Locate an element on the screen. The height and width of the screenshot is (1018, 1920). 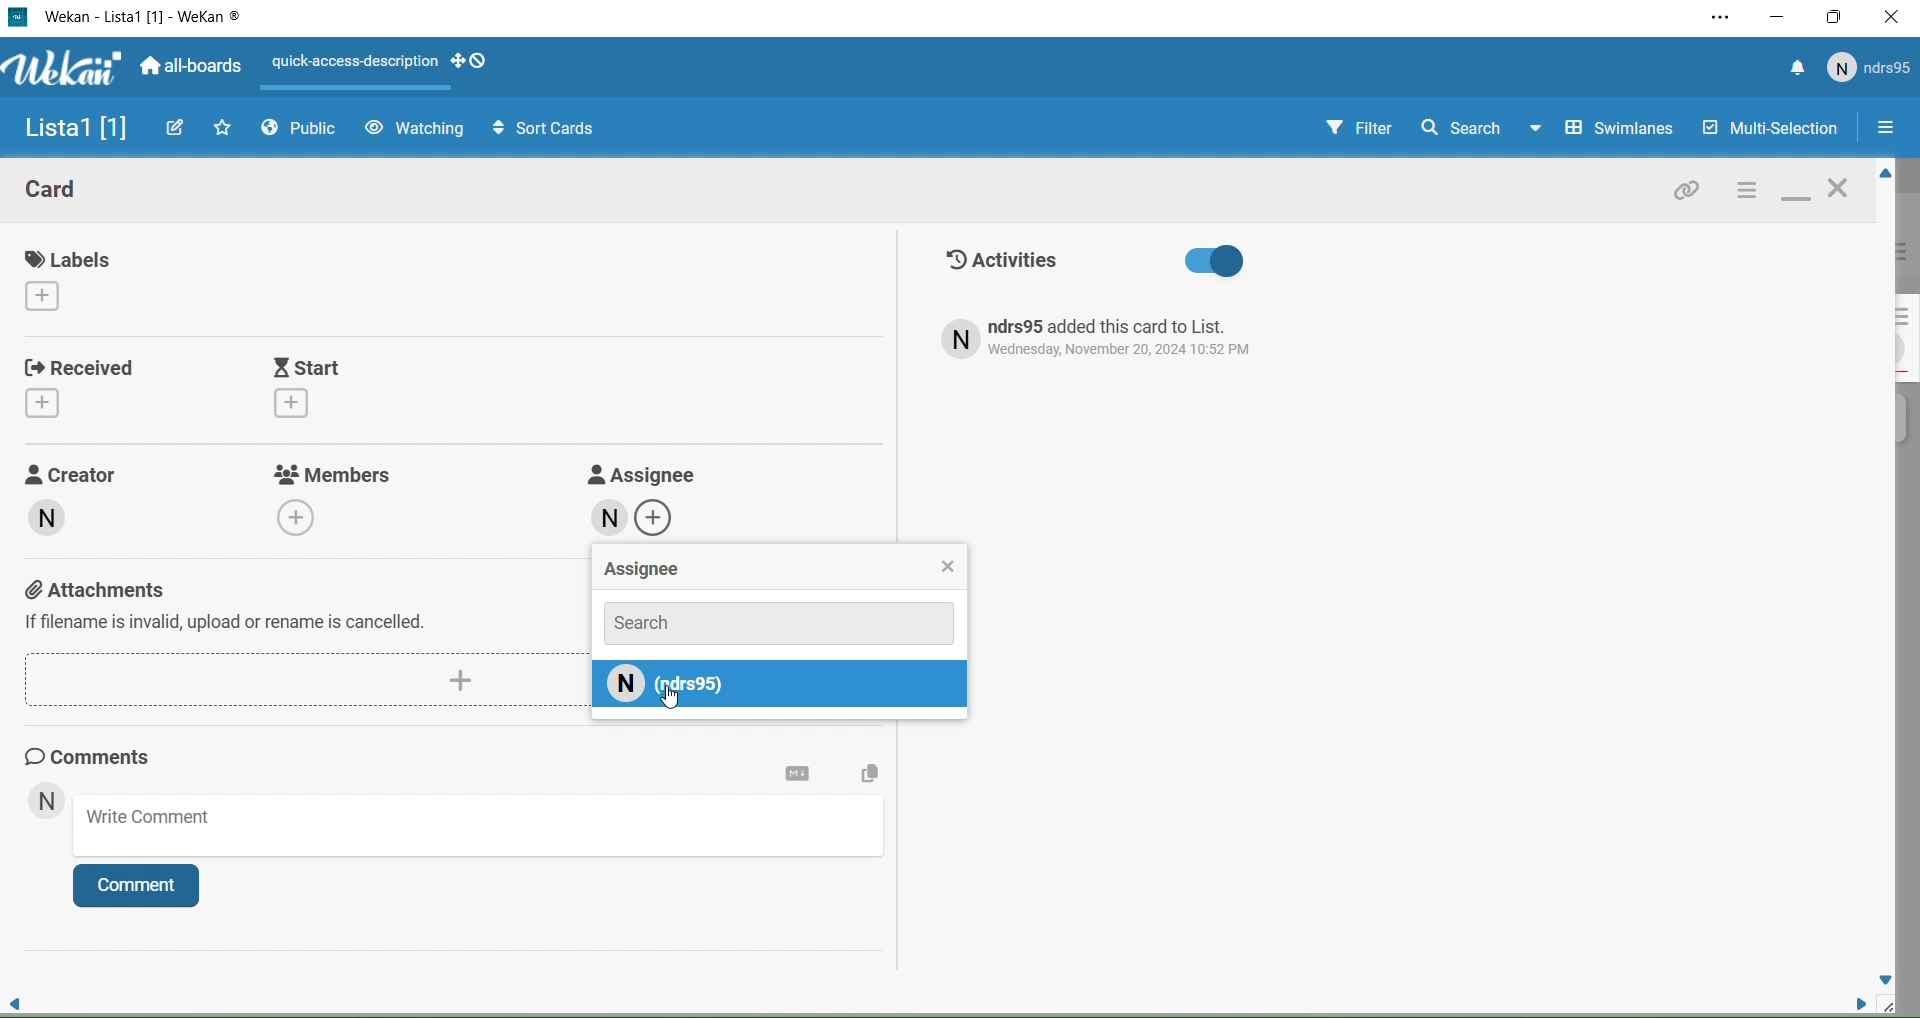
Activities is located at coordinates (1095, 262).